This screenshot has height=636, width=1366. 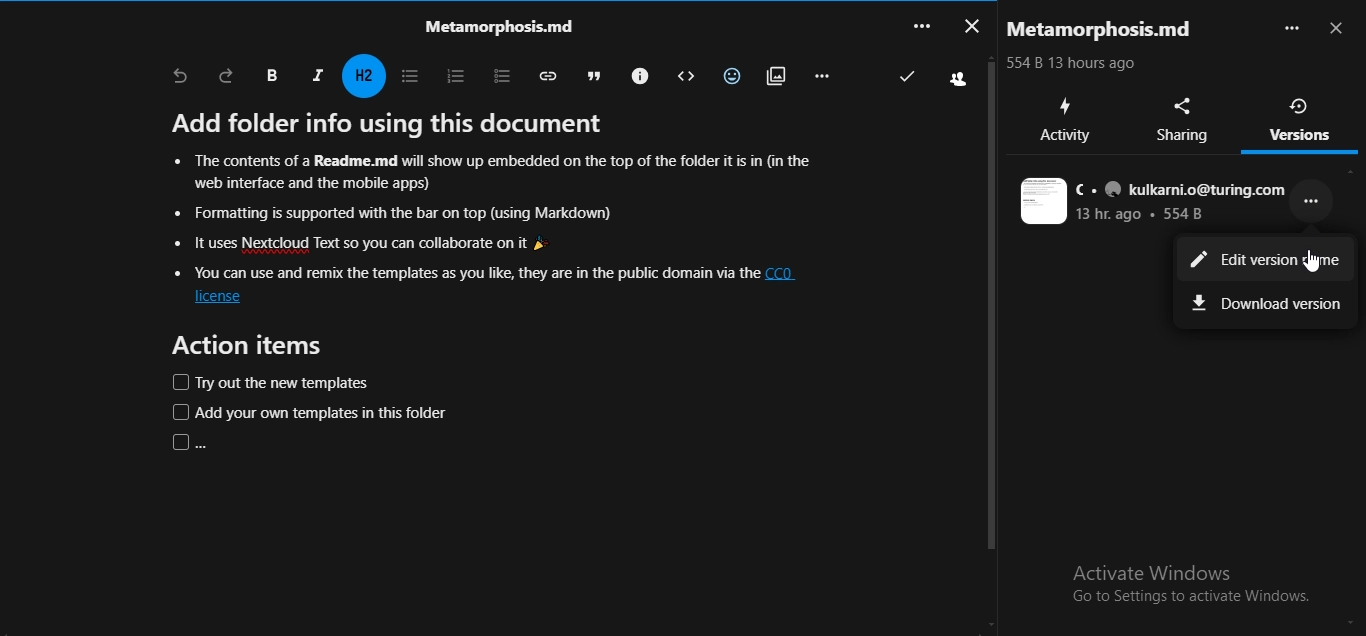 I want to click on insert link, so click(x=544, y=75).